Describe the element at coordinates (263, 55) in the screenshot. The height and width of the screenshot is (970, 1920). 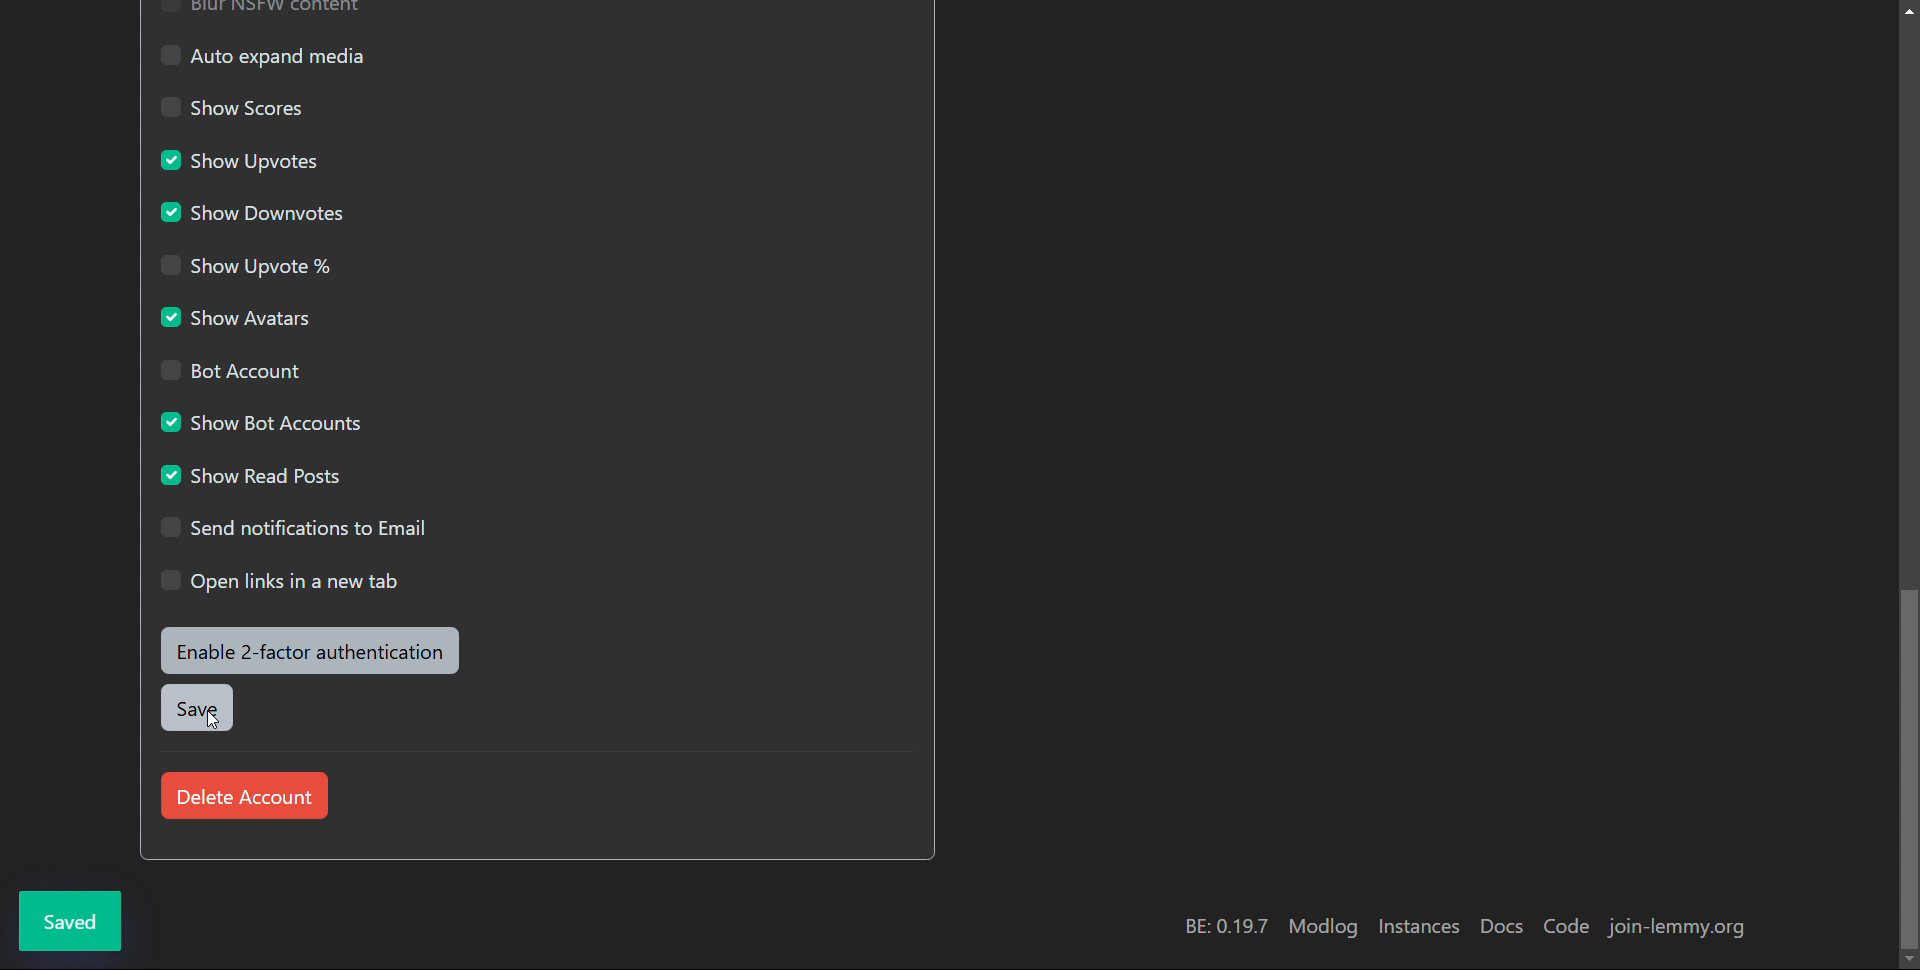
I see `auto expand media` at that location.